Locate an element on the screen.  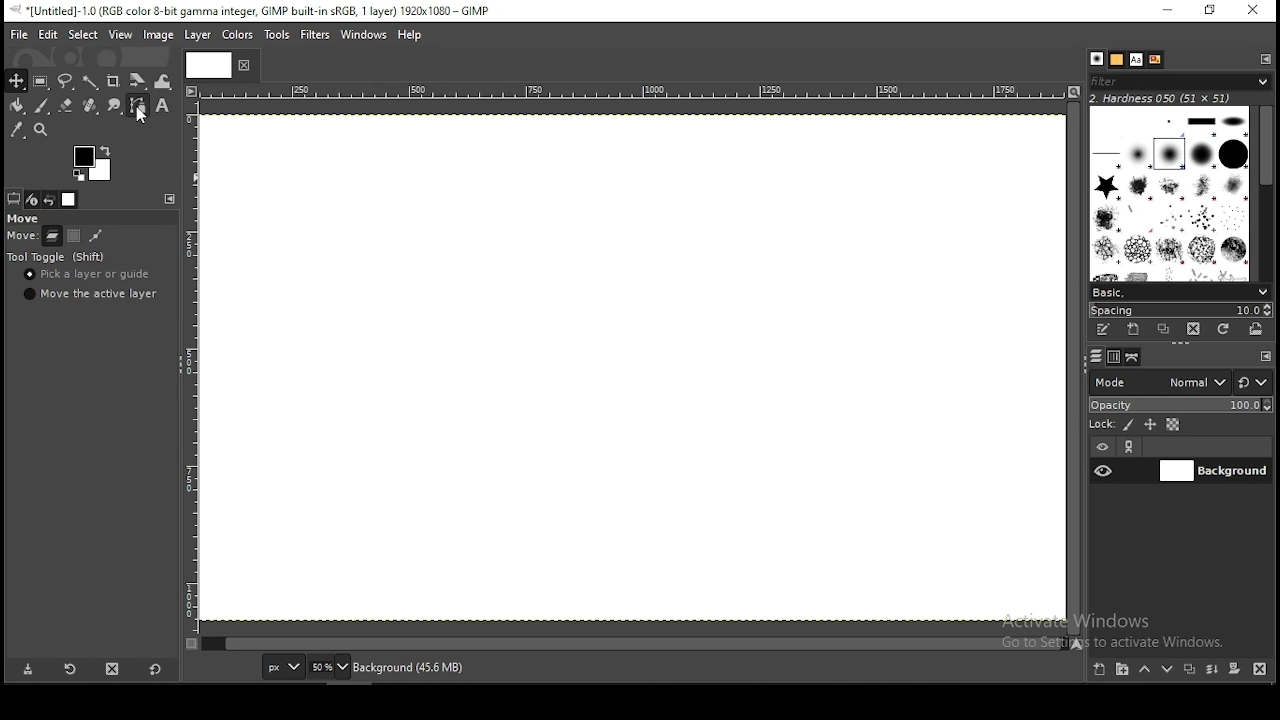
device status is located at coordinates (32, 199).